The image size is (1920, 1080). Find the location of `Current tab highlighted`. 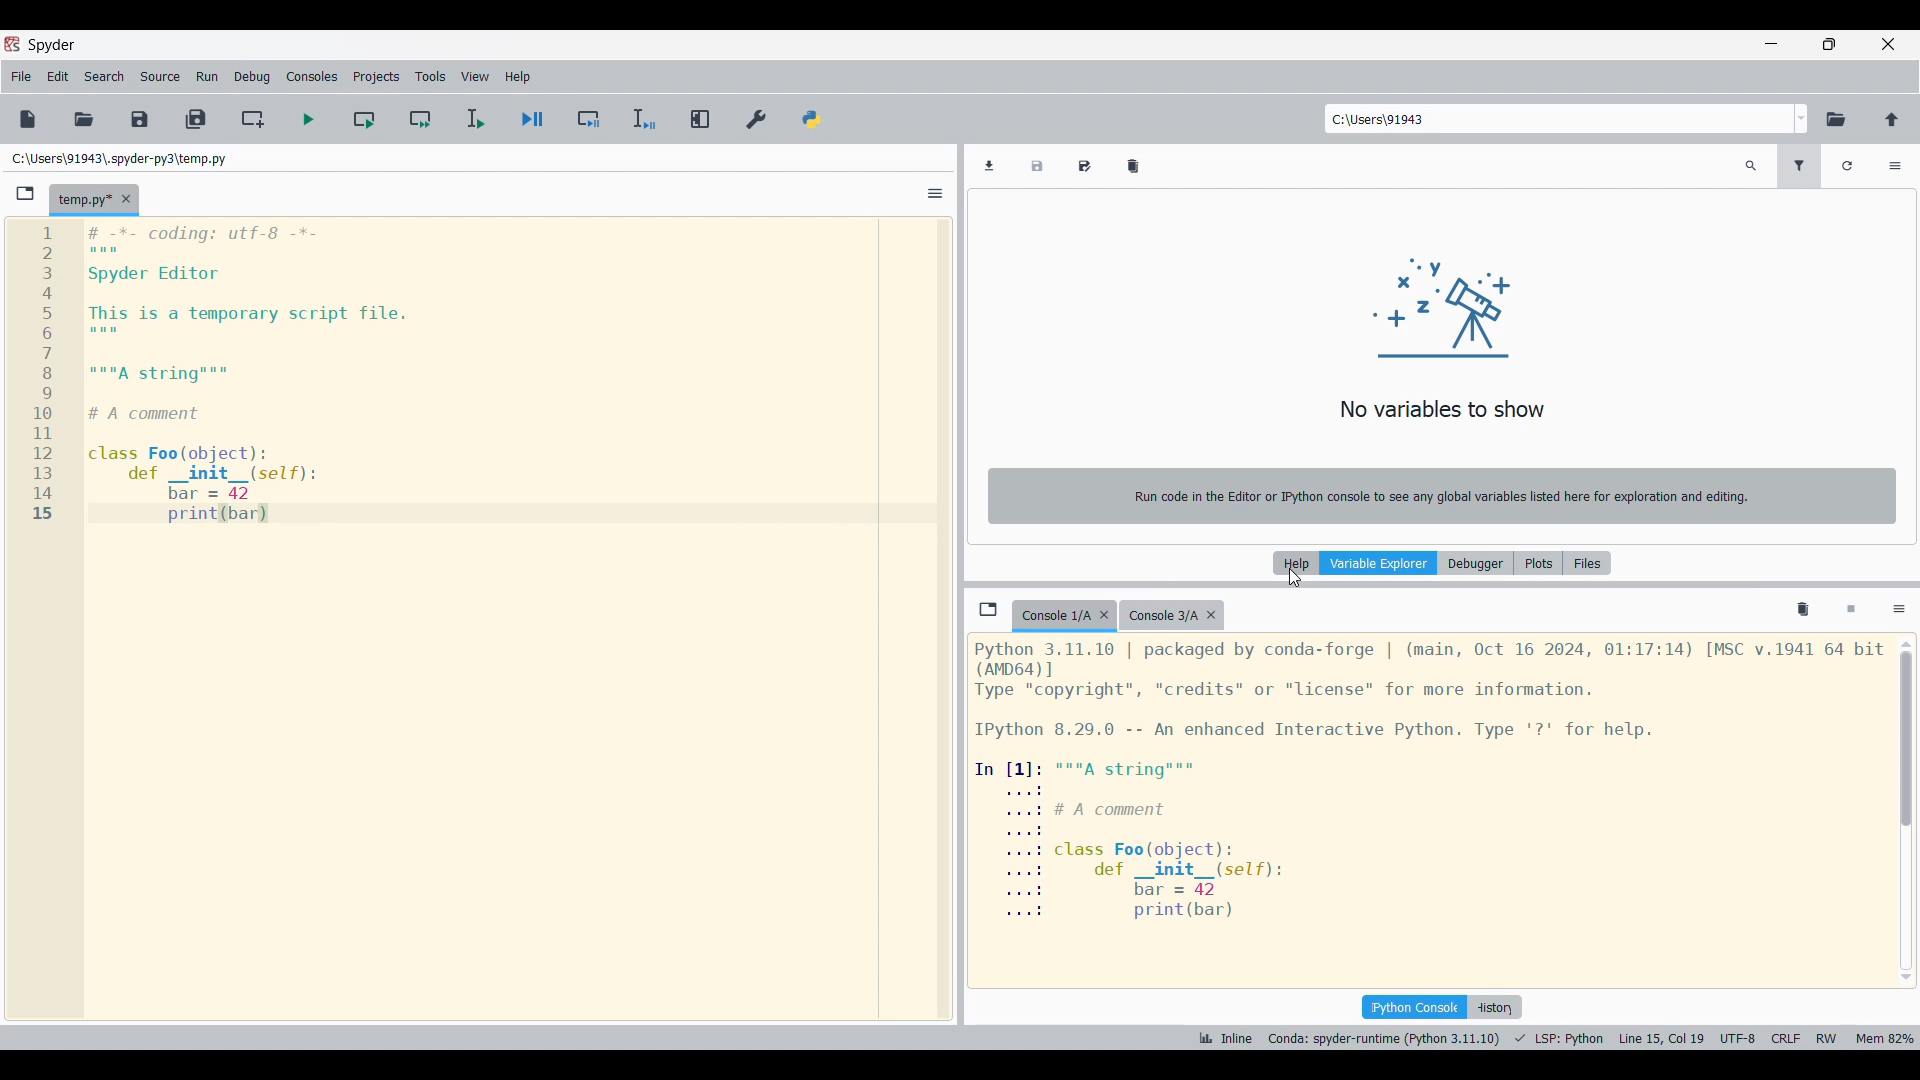

Current tab highlighted is located at coordinates (1053, 616).